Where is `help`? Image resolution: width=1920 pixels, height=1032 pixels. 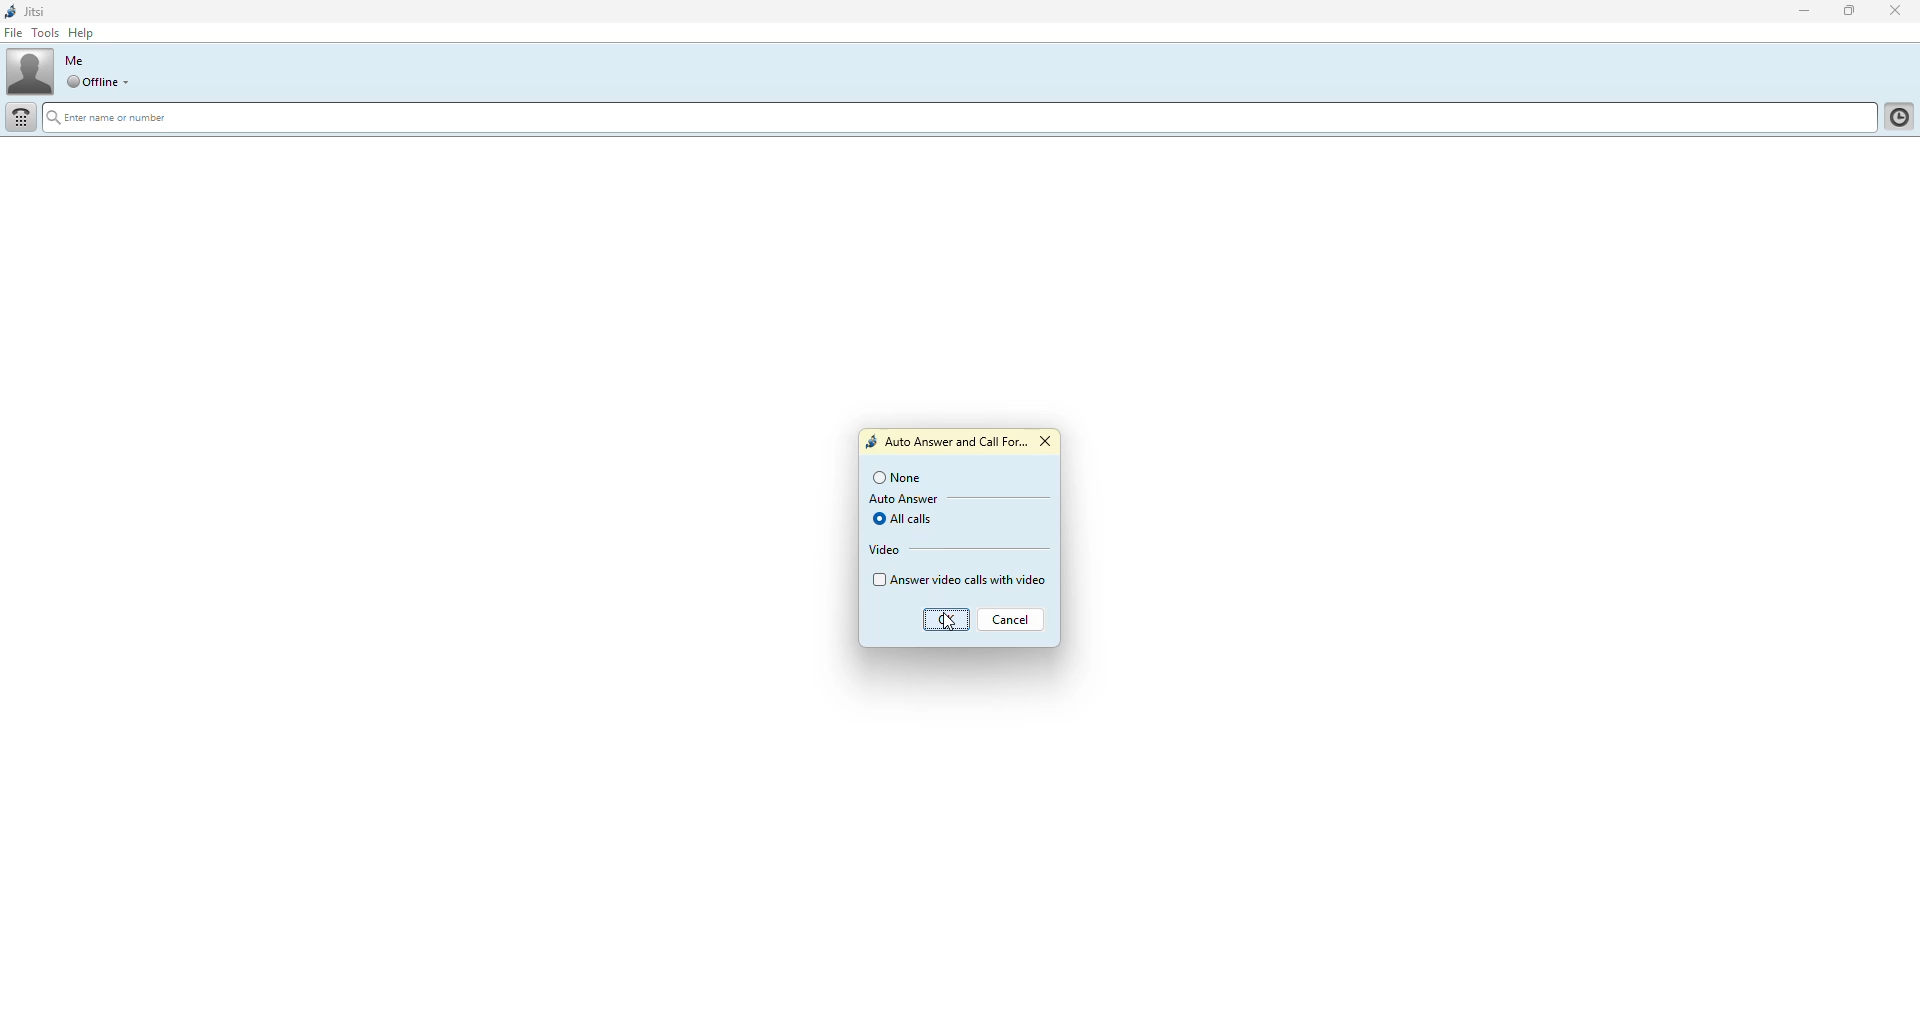 help is located at coordinates (83, 33).